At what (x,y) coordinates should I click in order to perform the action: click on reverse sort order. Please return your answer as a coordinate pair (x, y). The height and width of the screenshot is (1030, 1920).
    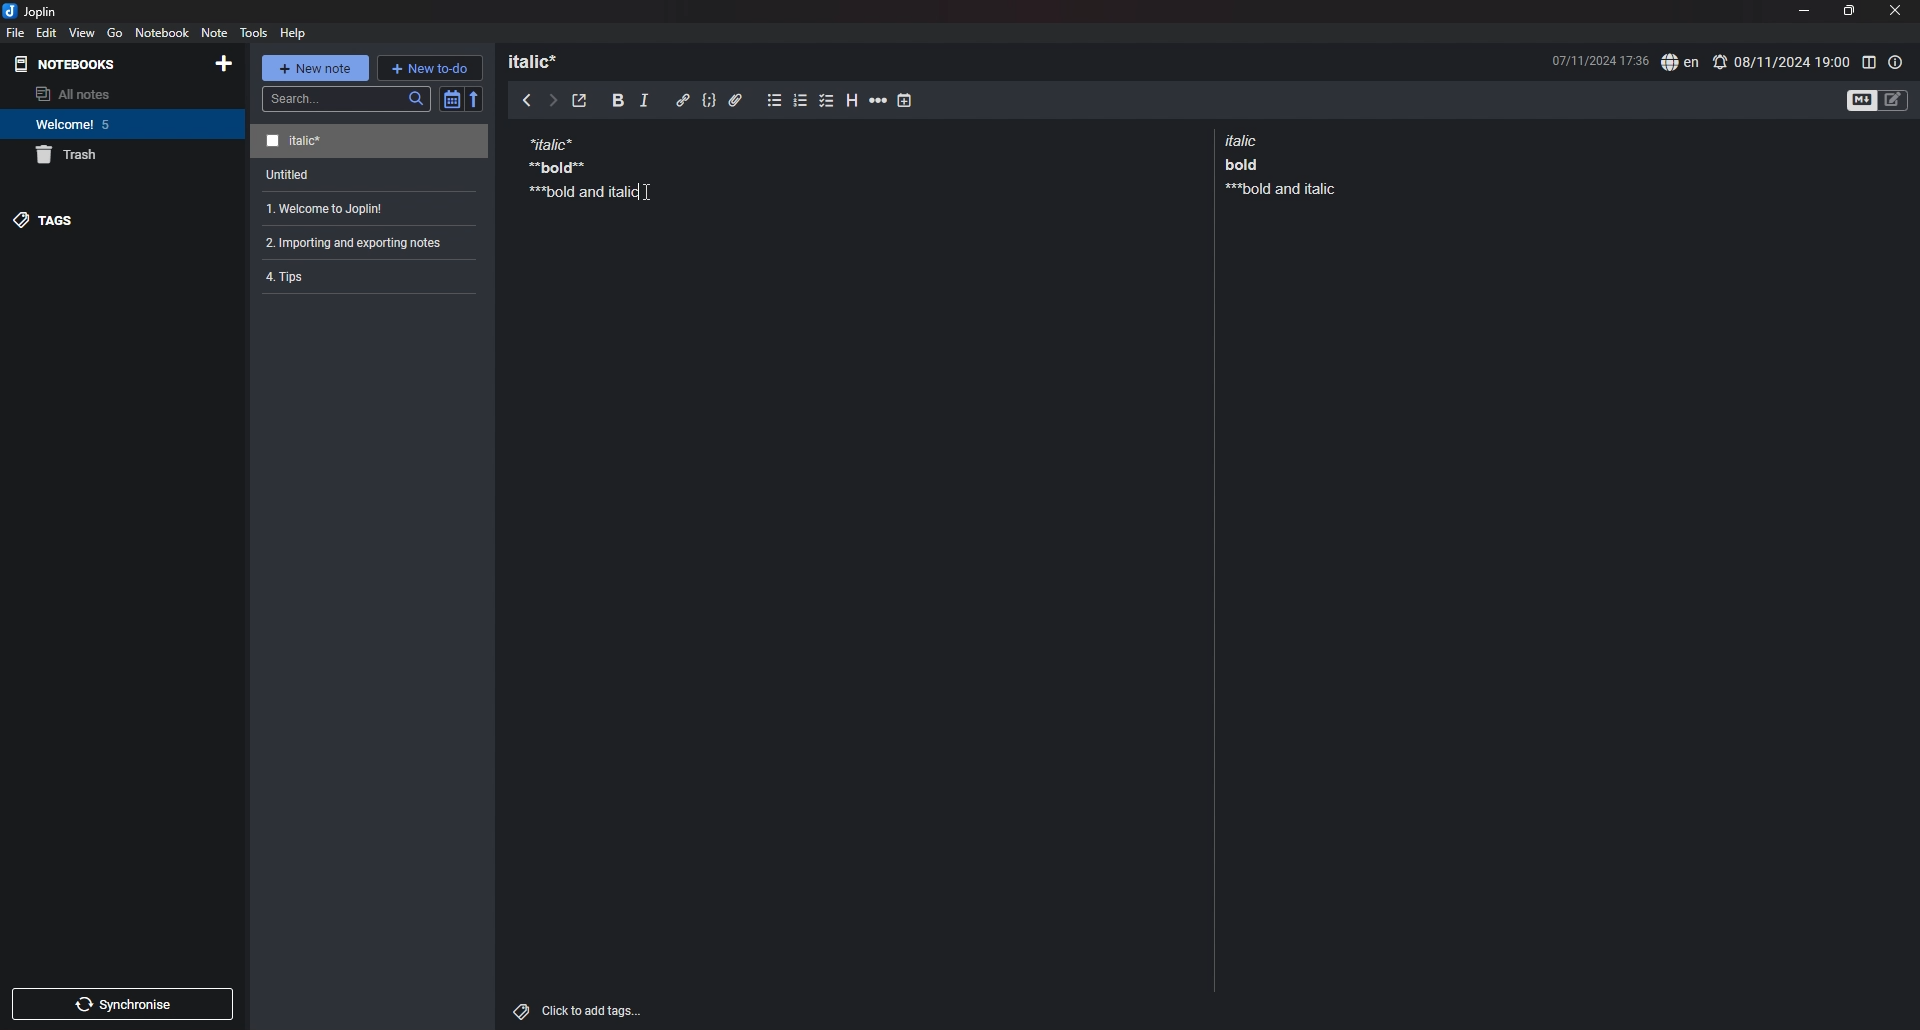
    Looking at the image, I should click on (475, 98).